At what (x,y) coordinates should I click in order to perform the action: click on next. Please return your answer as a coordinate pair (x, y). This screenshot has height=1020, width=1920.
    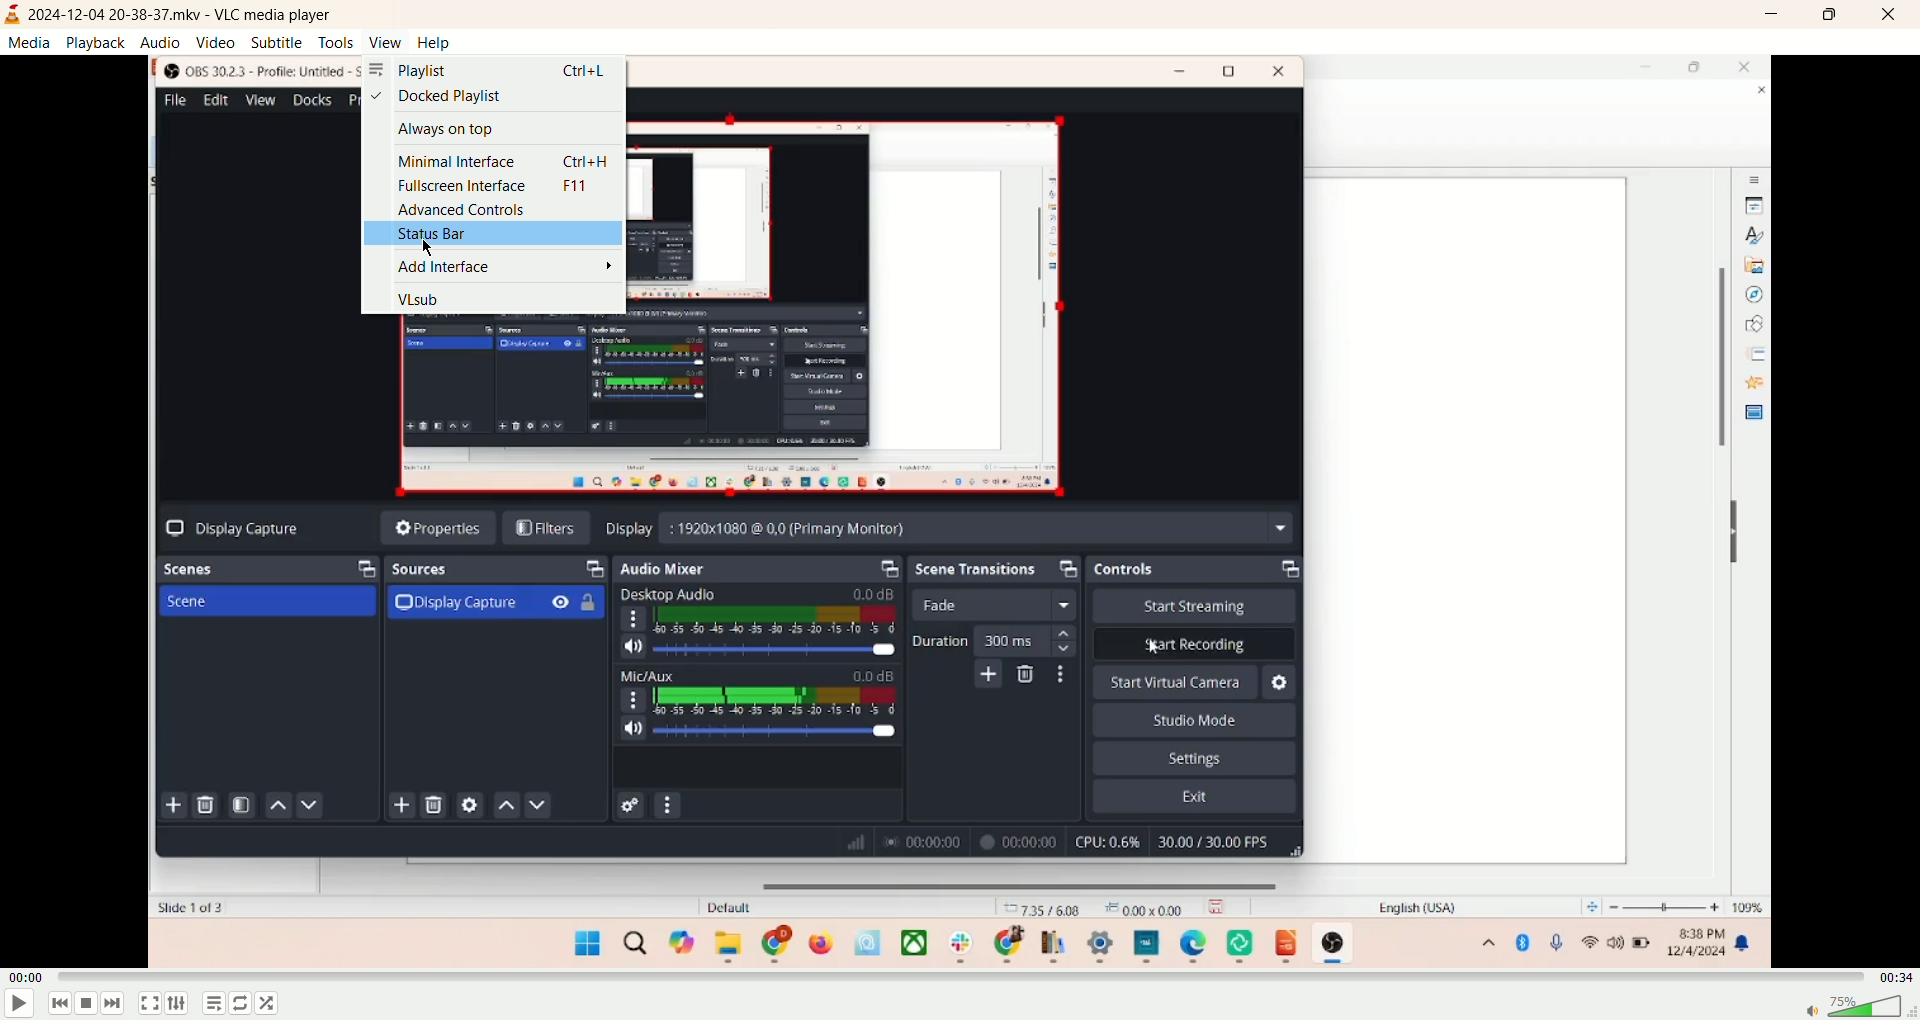
    Looking at the image, I should click on (117, 1005).